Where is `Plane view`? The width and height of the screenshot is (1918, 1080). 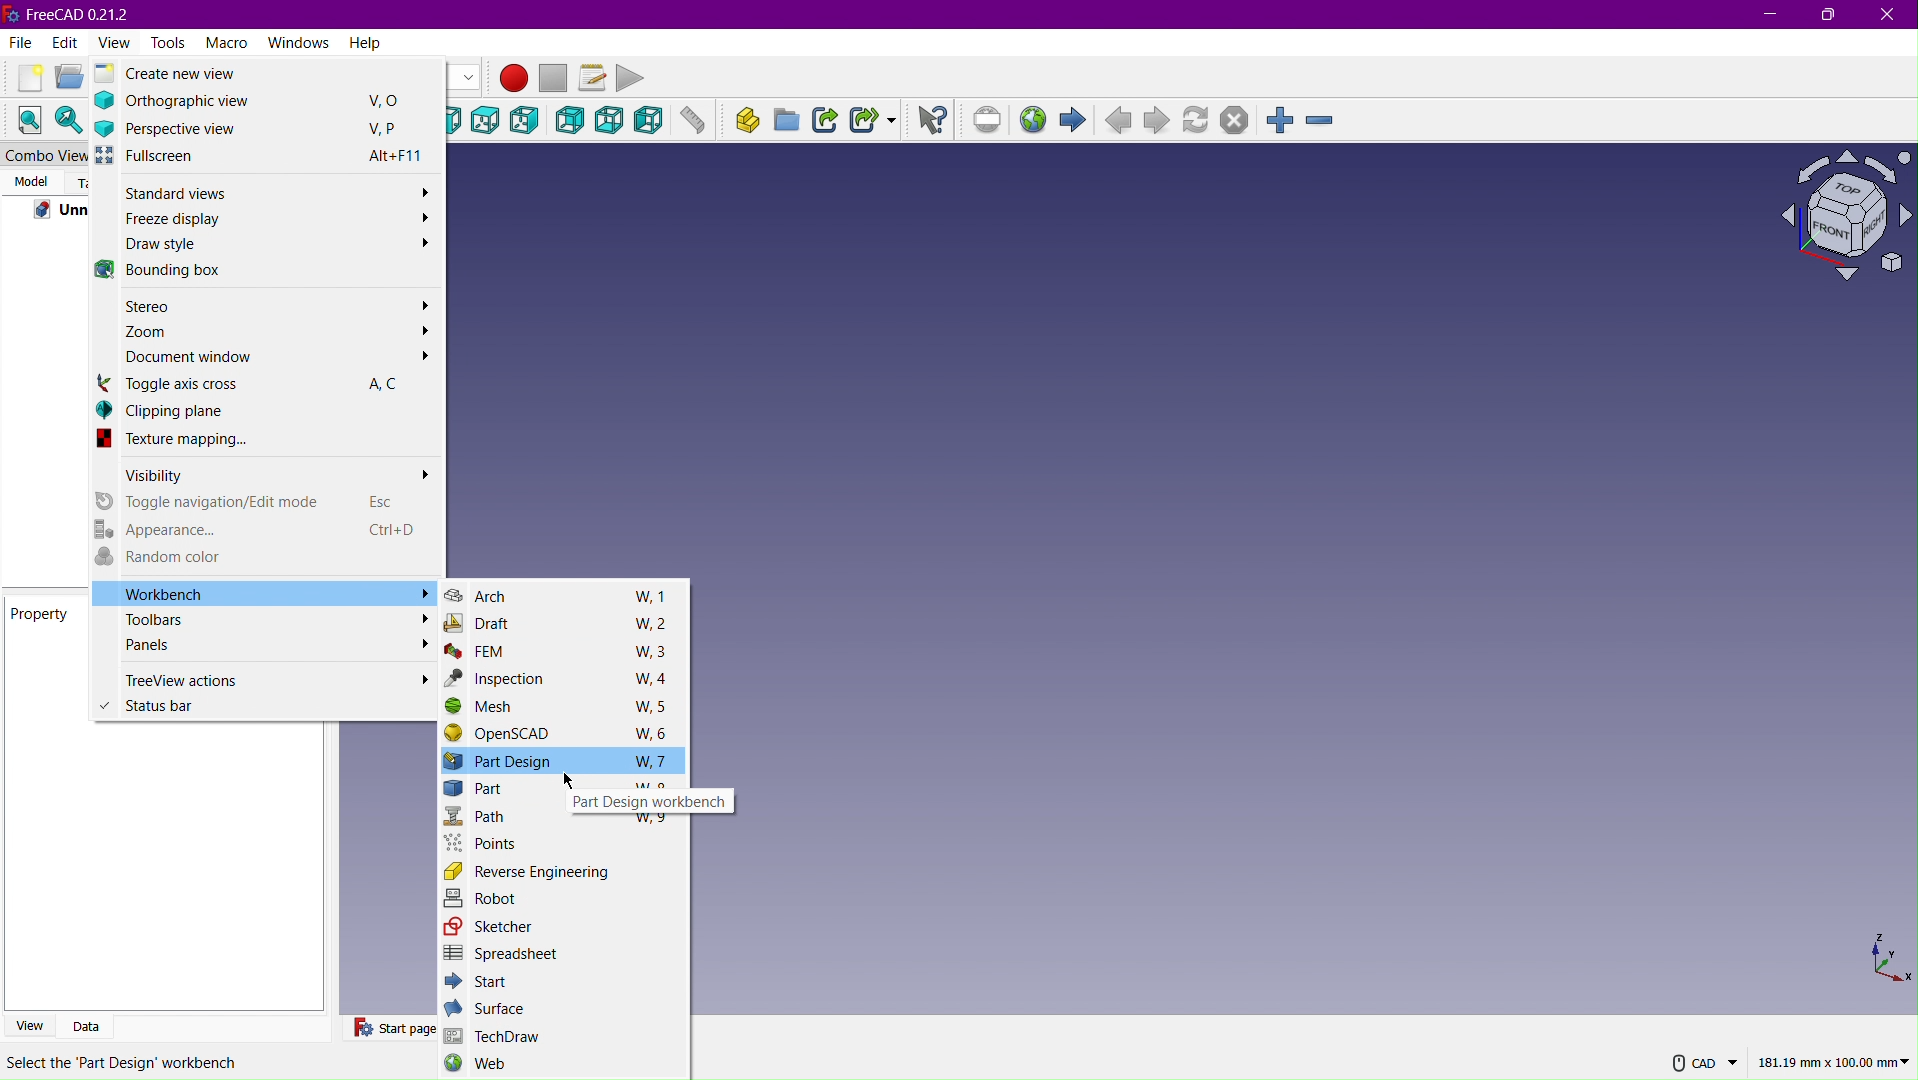
Plane view is located at coordinates (1833, 215).